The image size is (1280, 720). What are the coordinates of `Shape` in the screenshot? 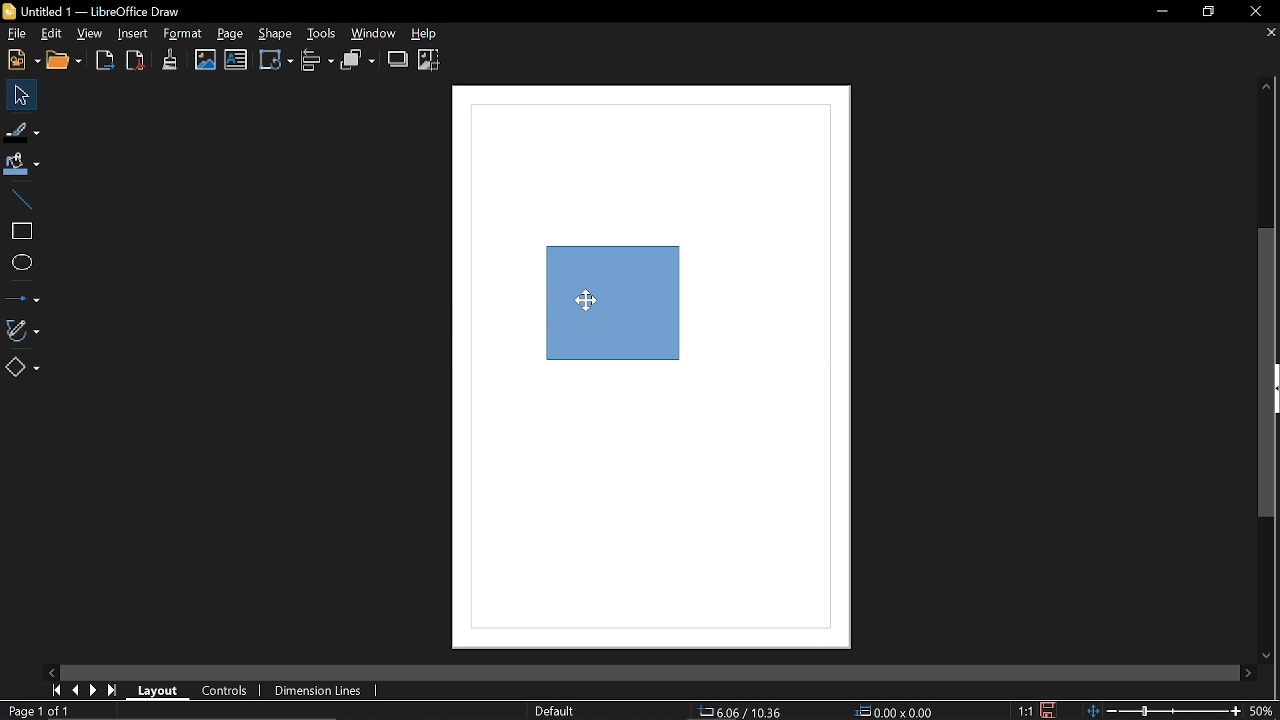 It's located at (276, 33).